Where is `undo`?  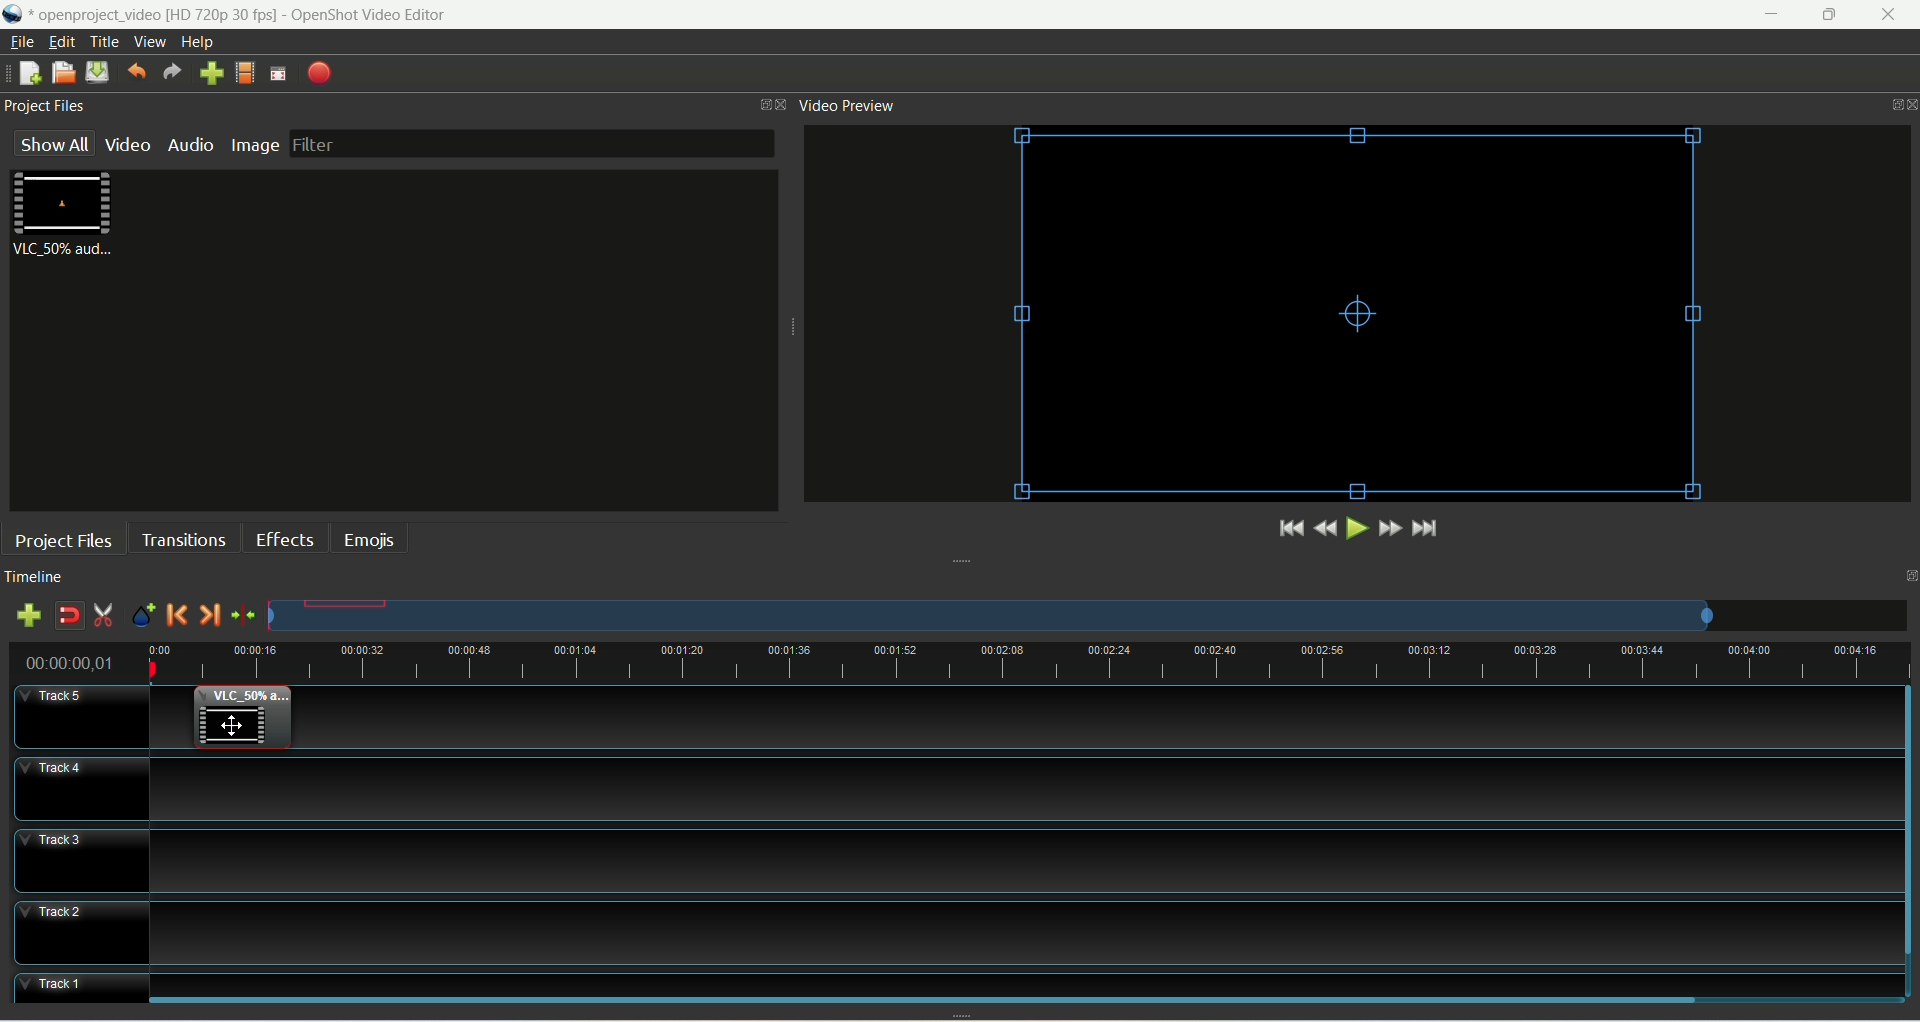 undo is located at coordinates (136, 74).